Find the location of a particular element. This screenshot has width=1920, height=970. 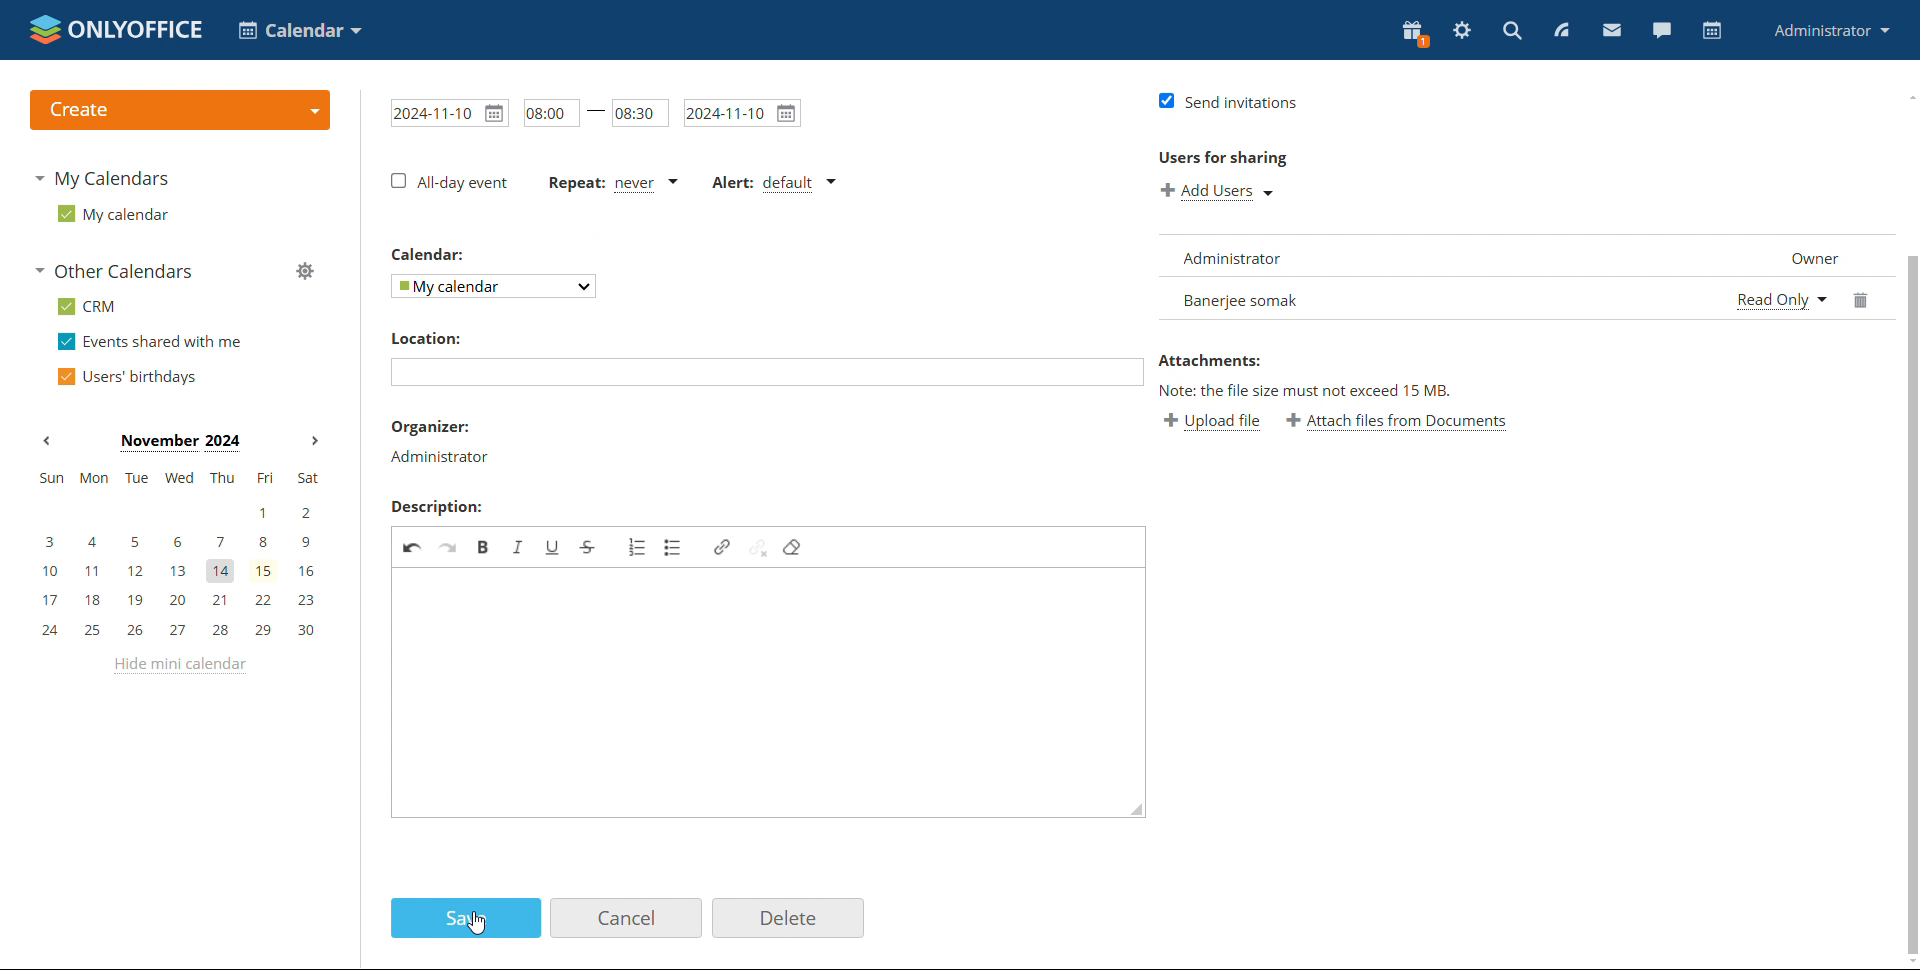

redo is located at coordinates (449, 549).